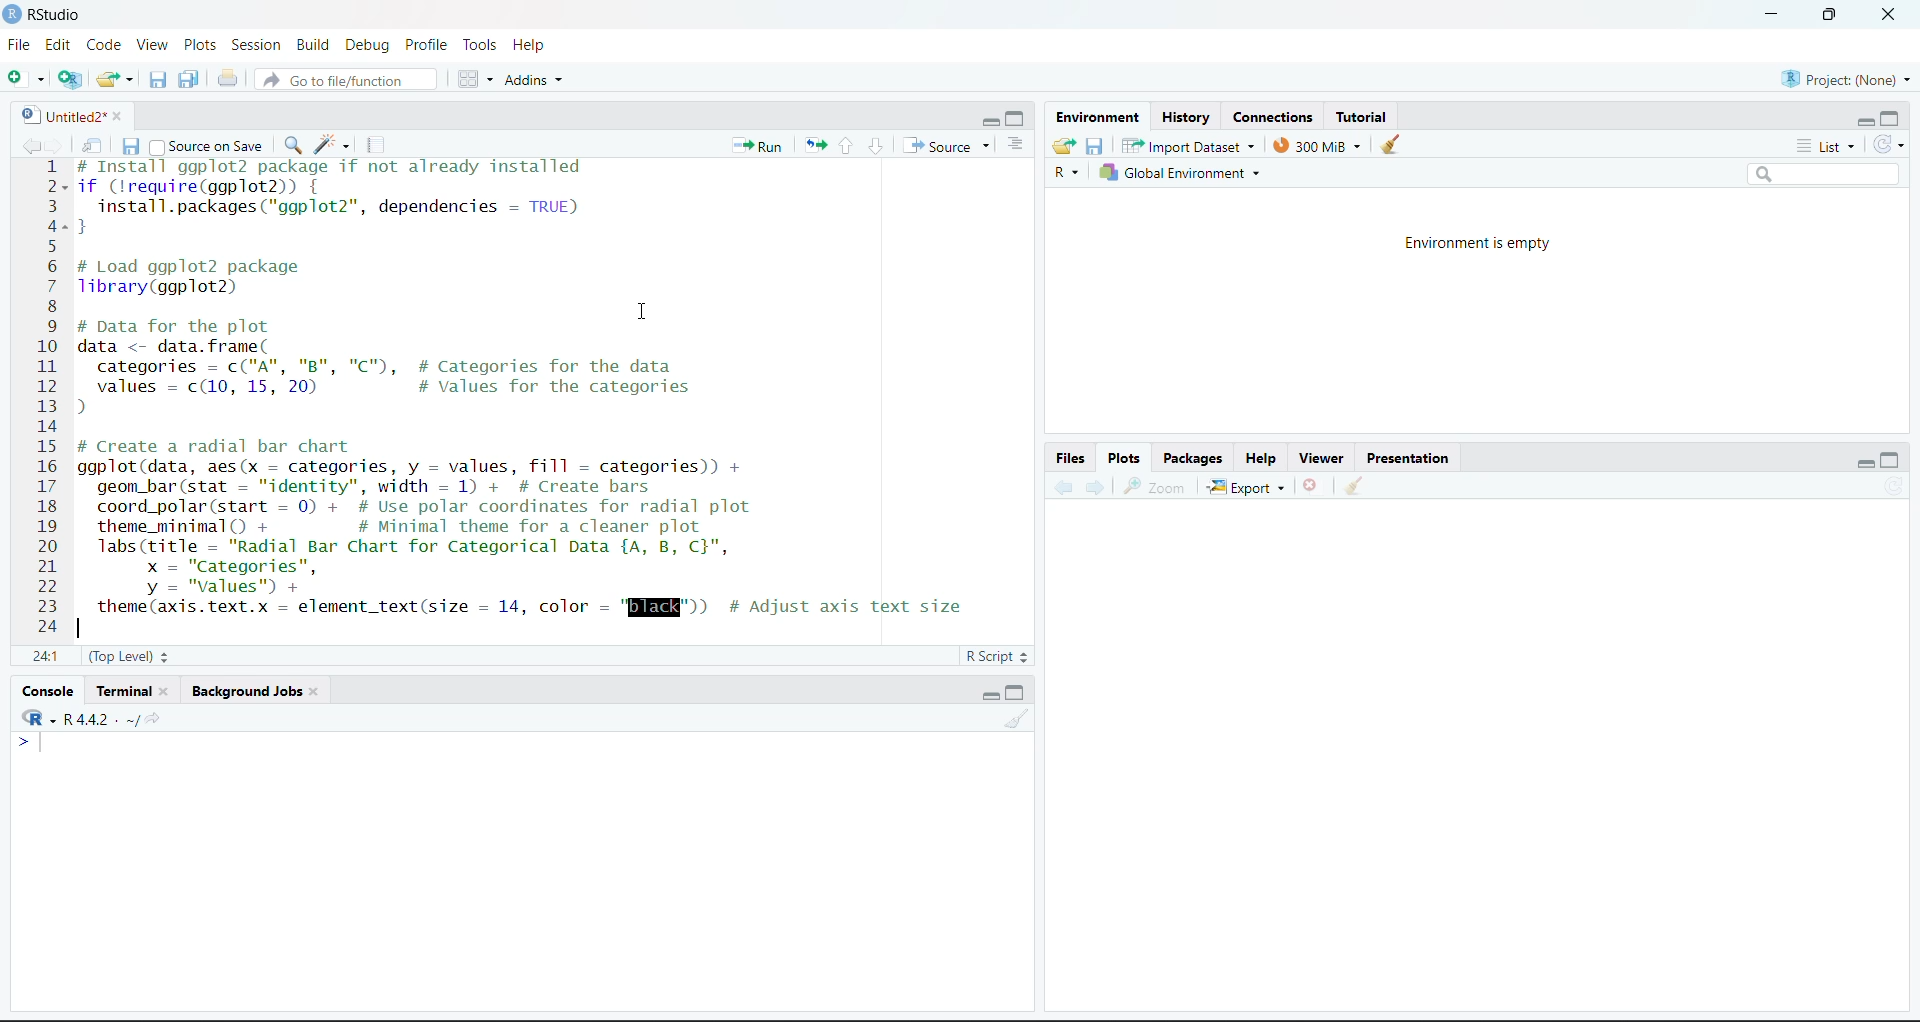 The height and width of the screenshot is (1022, 1920). I want to click on Terminal, so click(131, 692).